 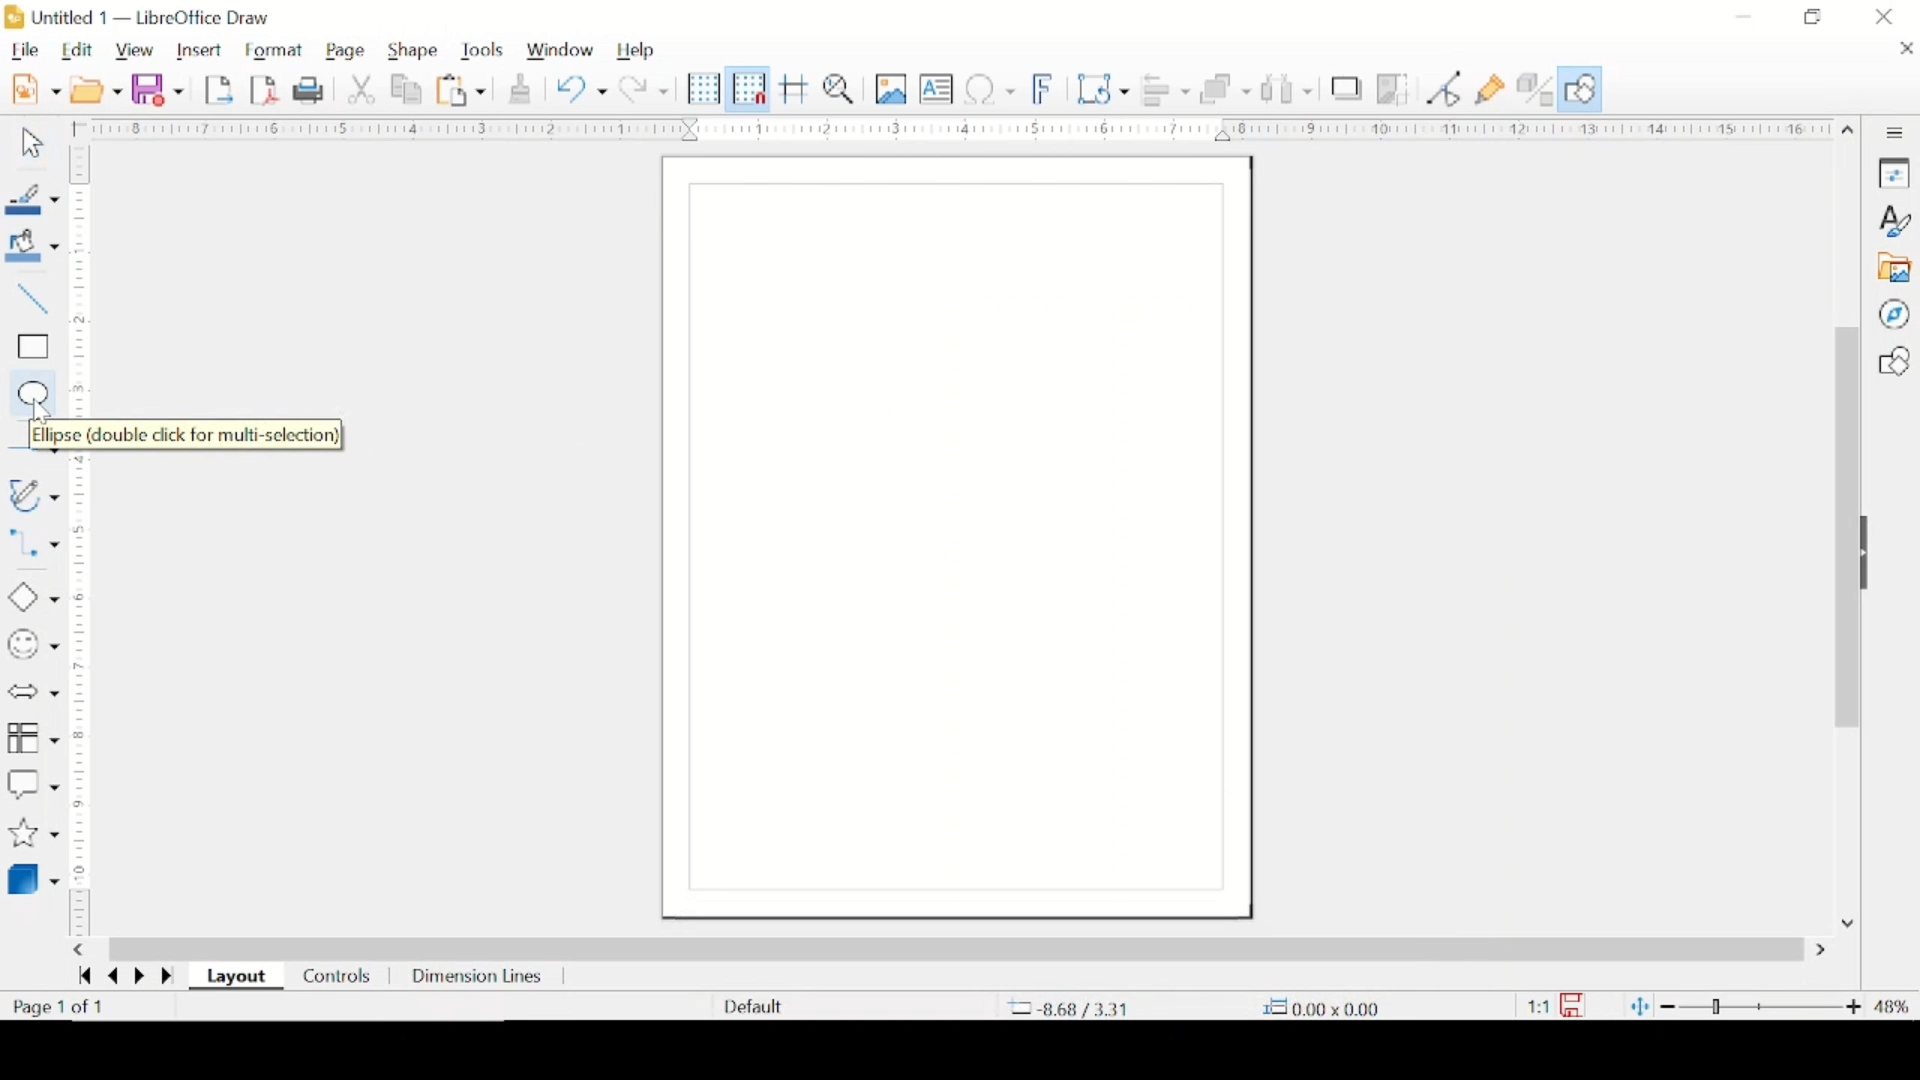 What do you see at coordinates (33, 495) in the screenshot?
I see `curves and polygons` at bounding box center [33, 495].